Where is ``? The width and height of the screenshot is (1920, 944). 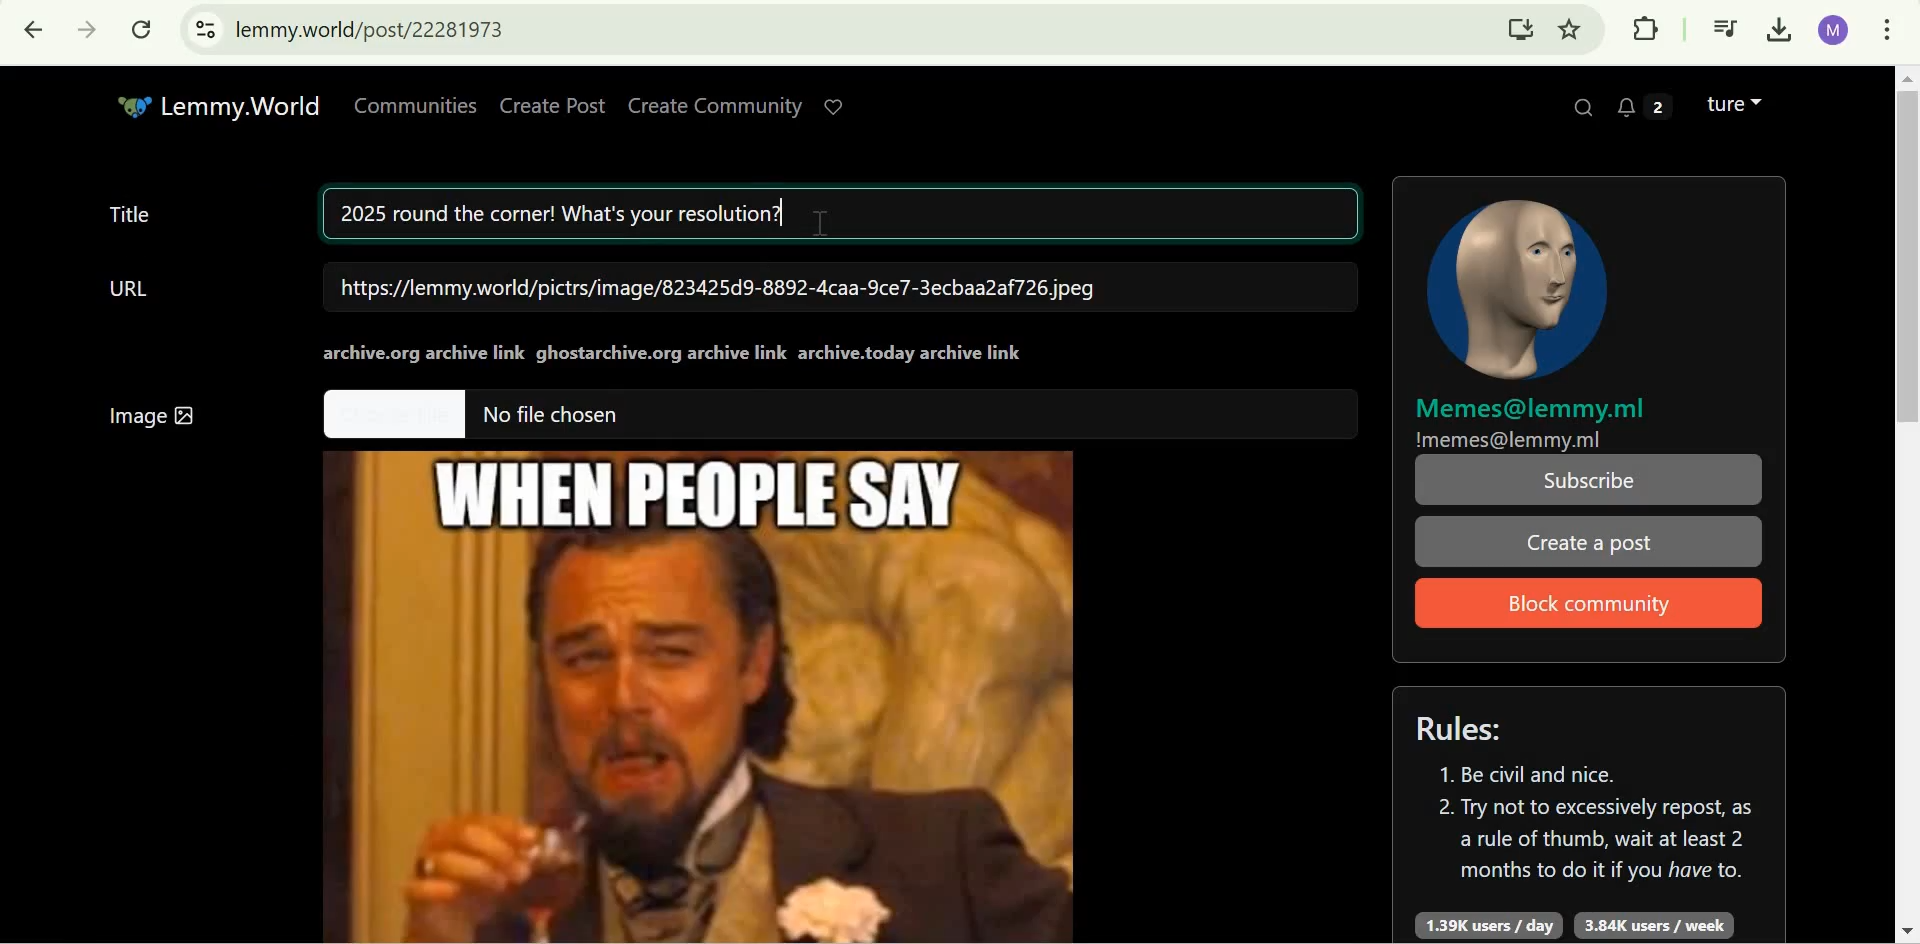  is located at coordinates (130, 104).